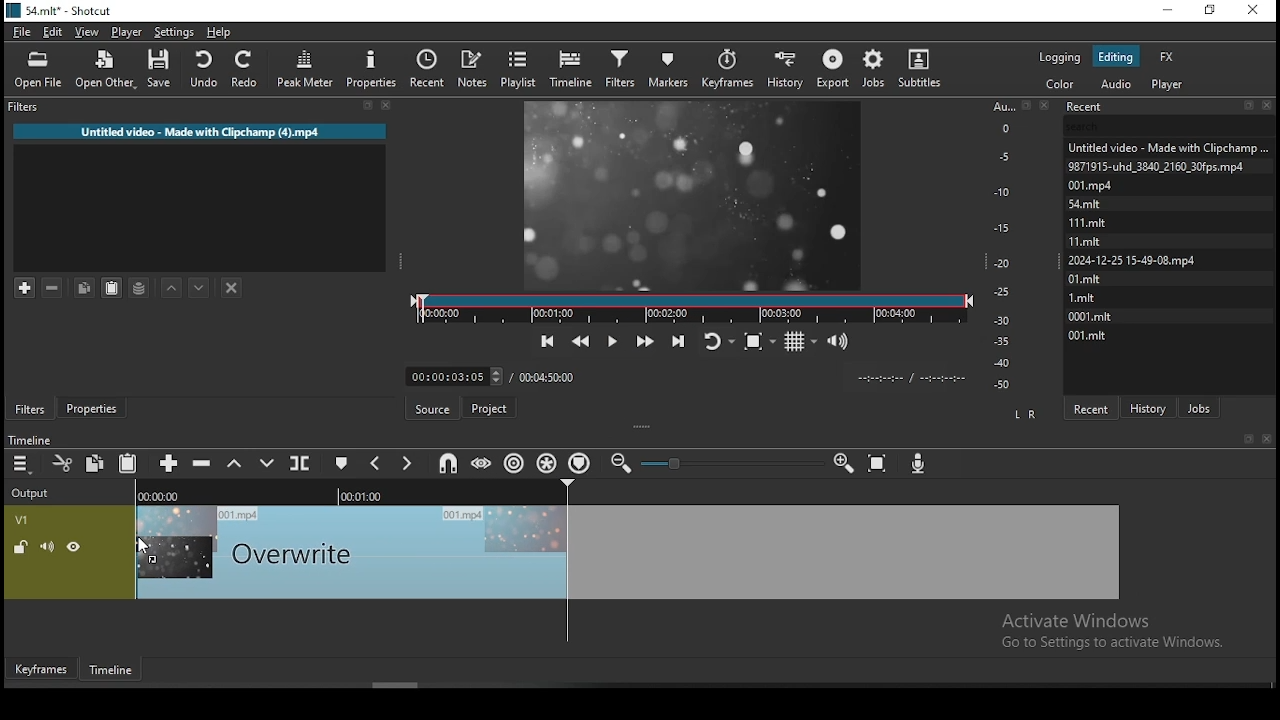  I want to click on subtitles, so click(922, 66).